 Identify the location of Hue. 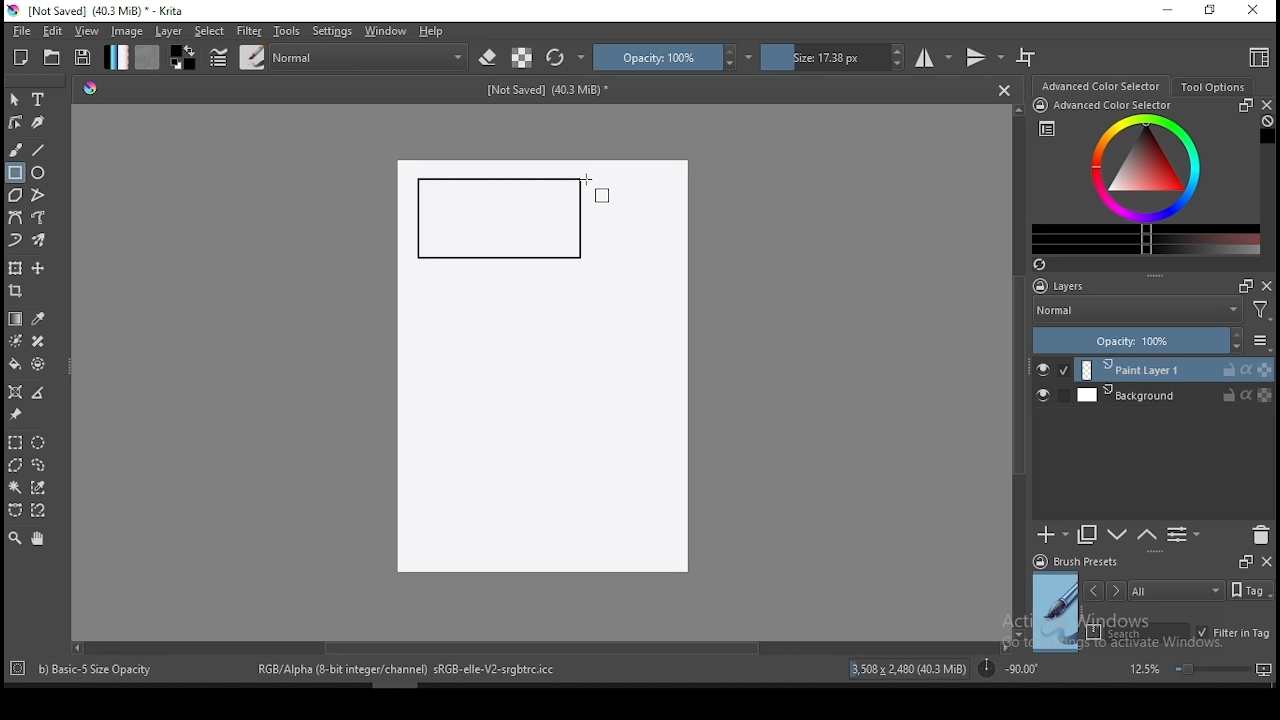
(90, 88).